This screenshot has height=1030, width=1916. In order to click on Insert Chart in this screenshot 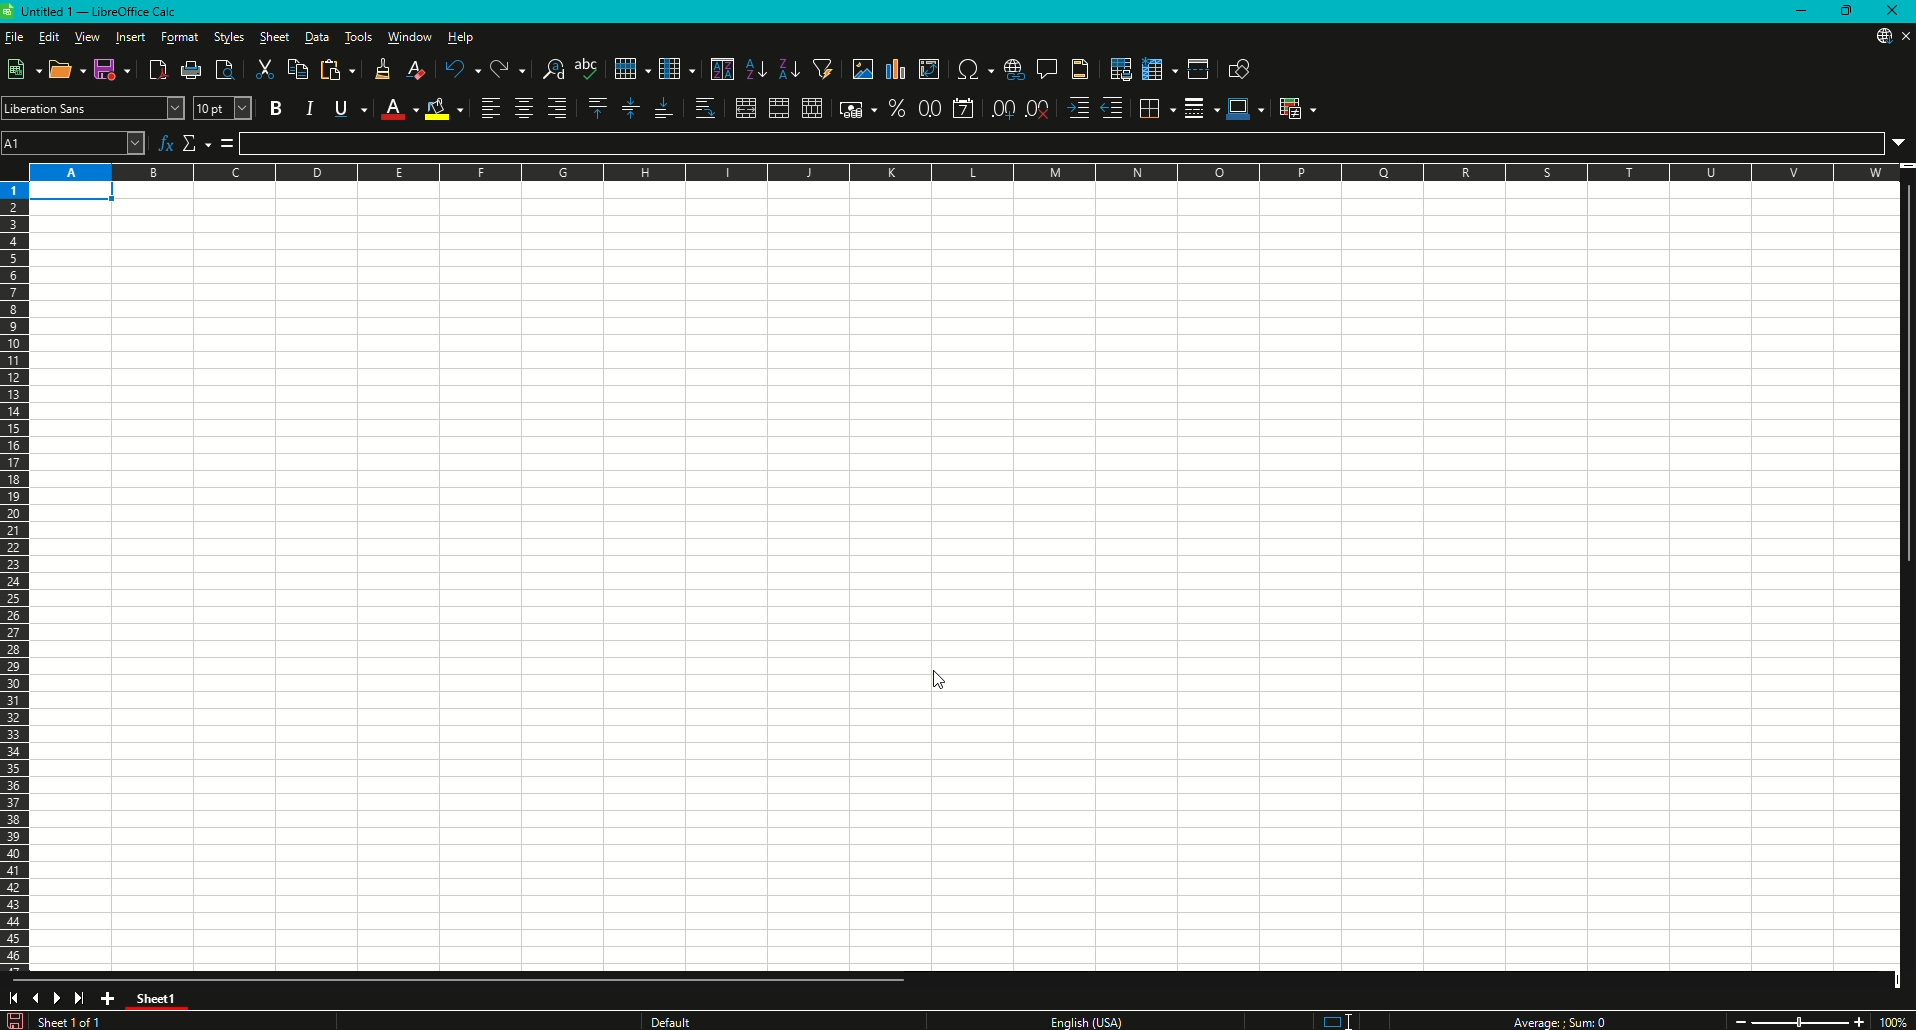, I will do `click(896, 69)`.